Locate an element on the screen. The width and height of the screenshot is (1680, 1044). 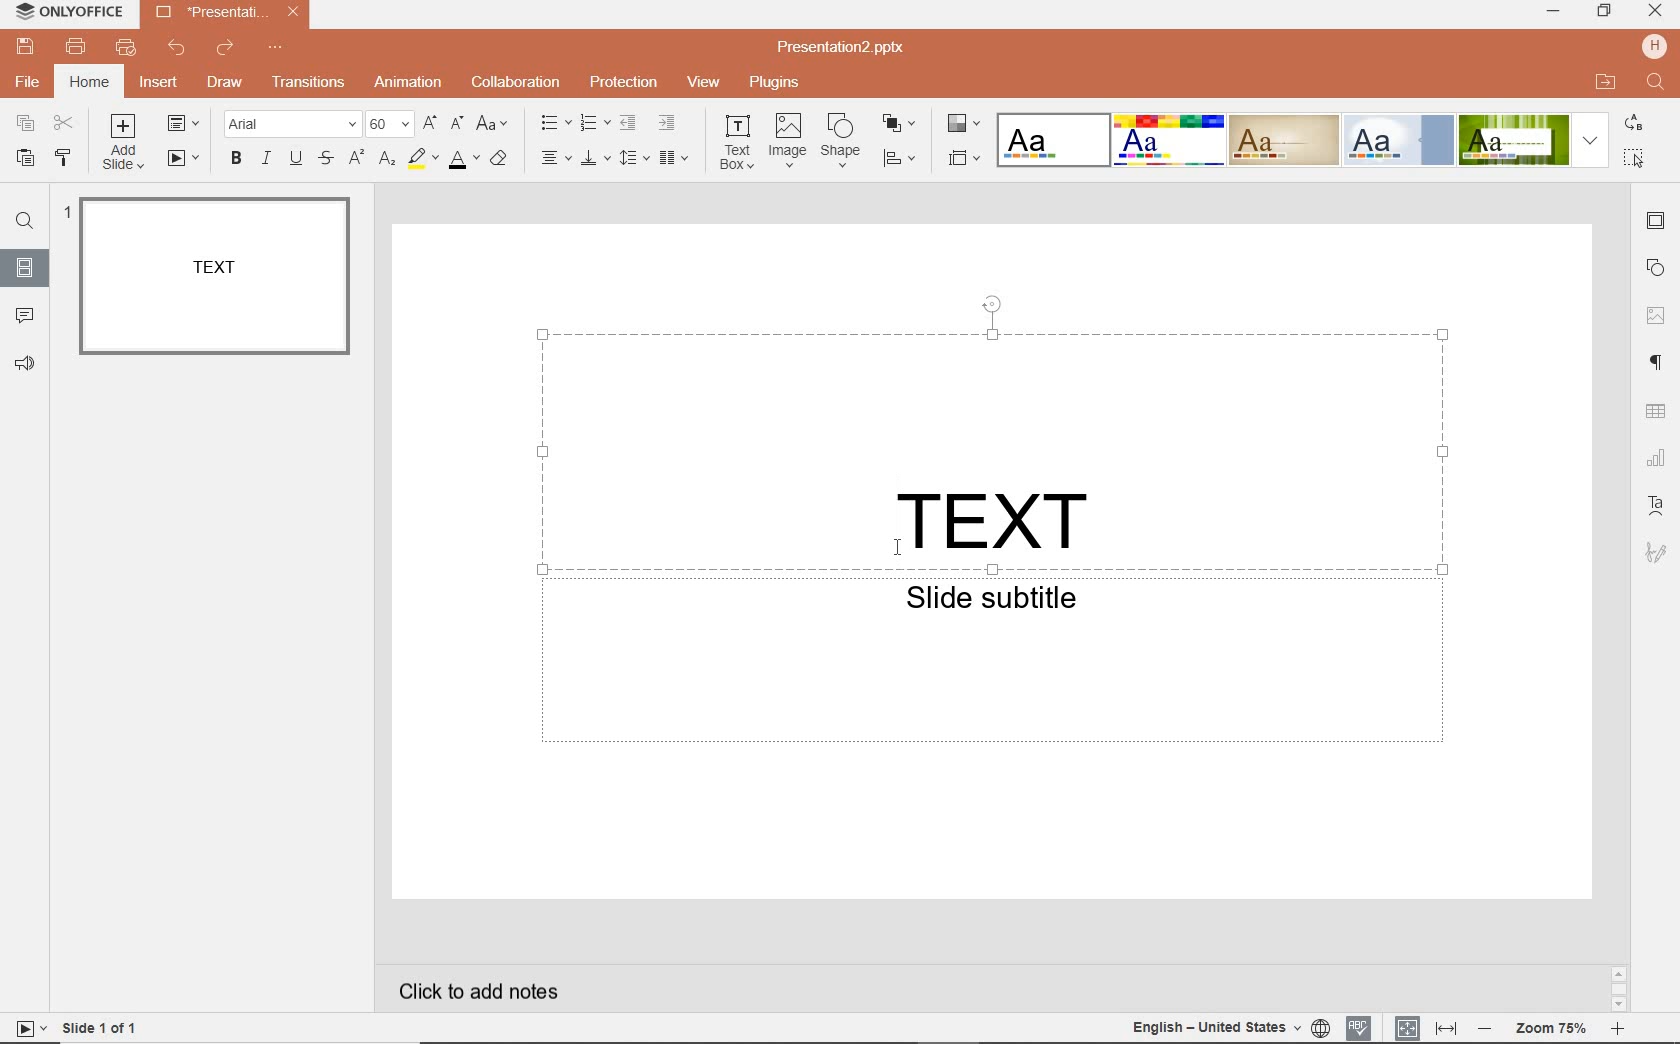
SLIDE SETTINGS is located at coordinates (1658, 221).